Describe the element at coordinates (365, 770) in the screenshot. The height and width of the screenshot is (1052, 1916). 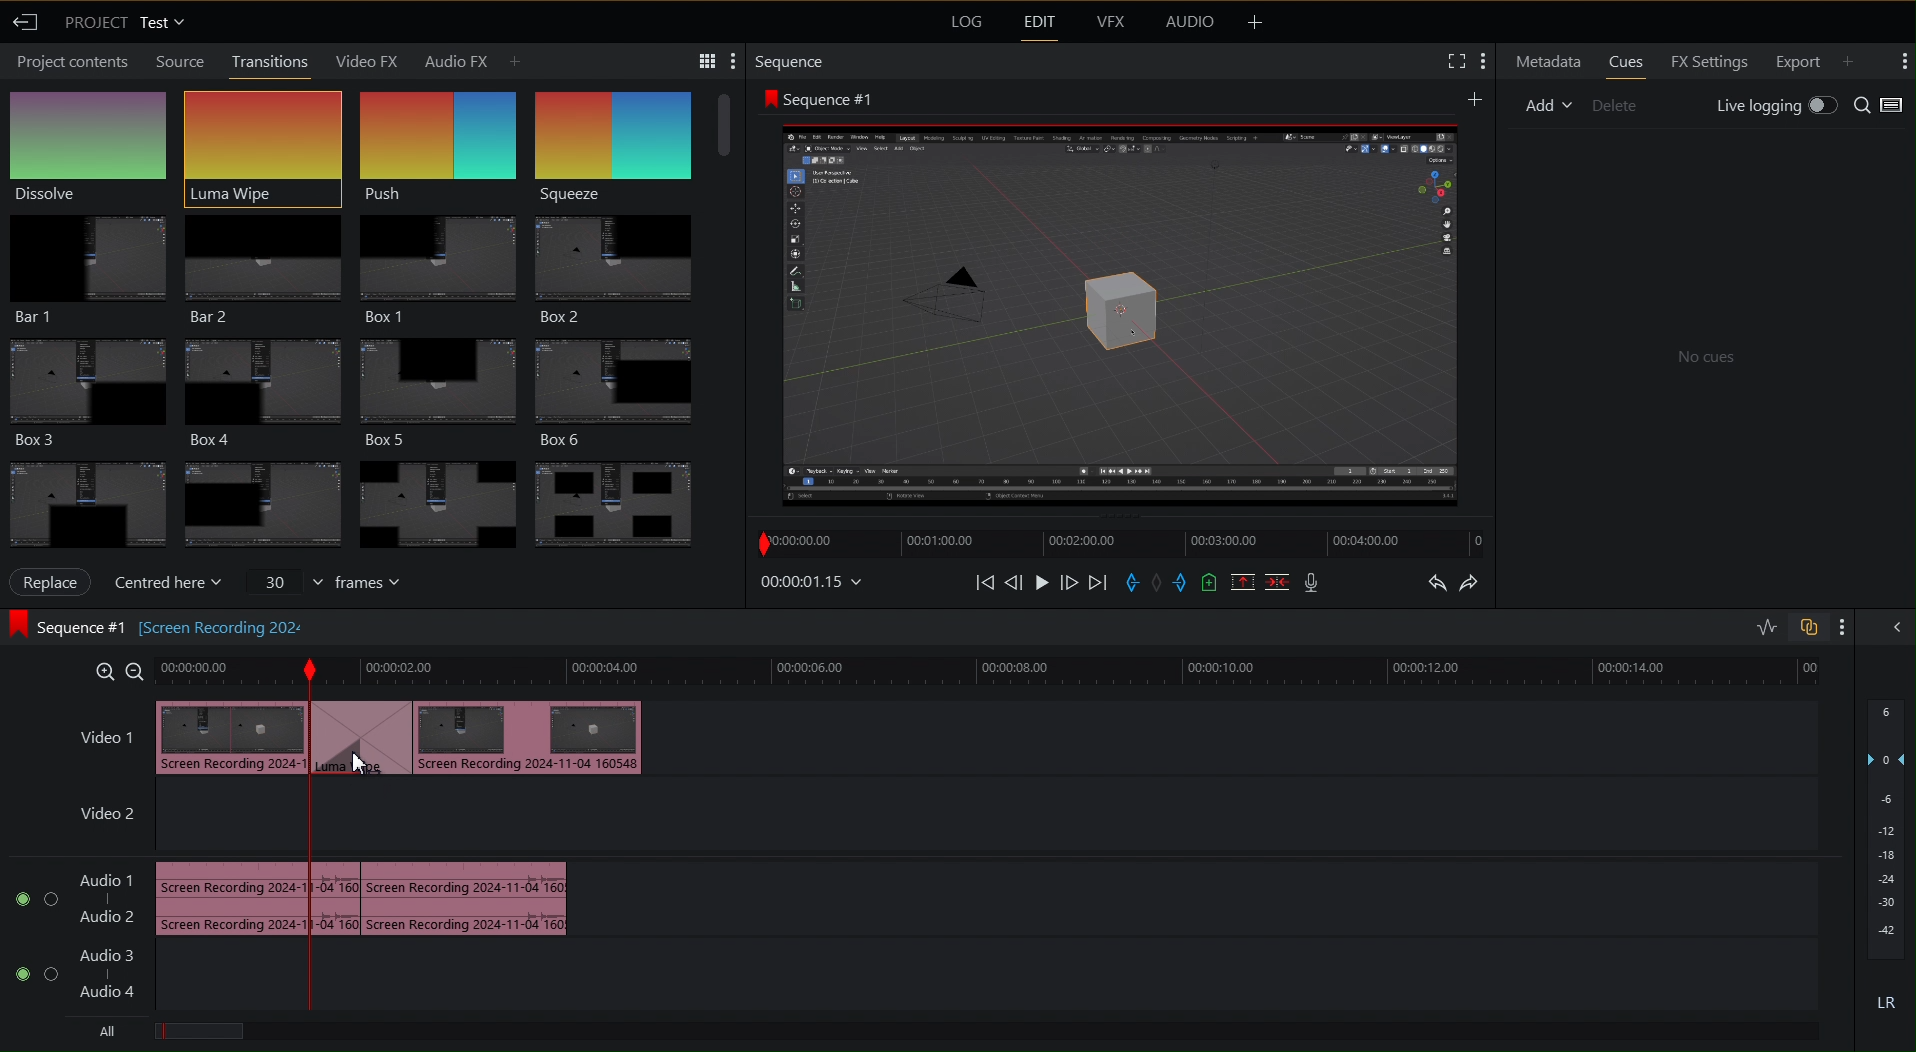
I see `Cursor` at that location.